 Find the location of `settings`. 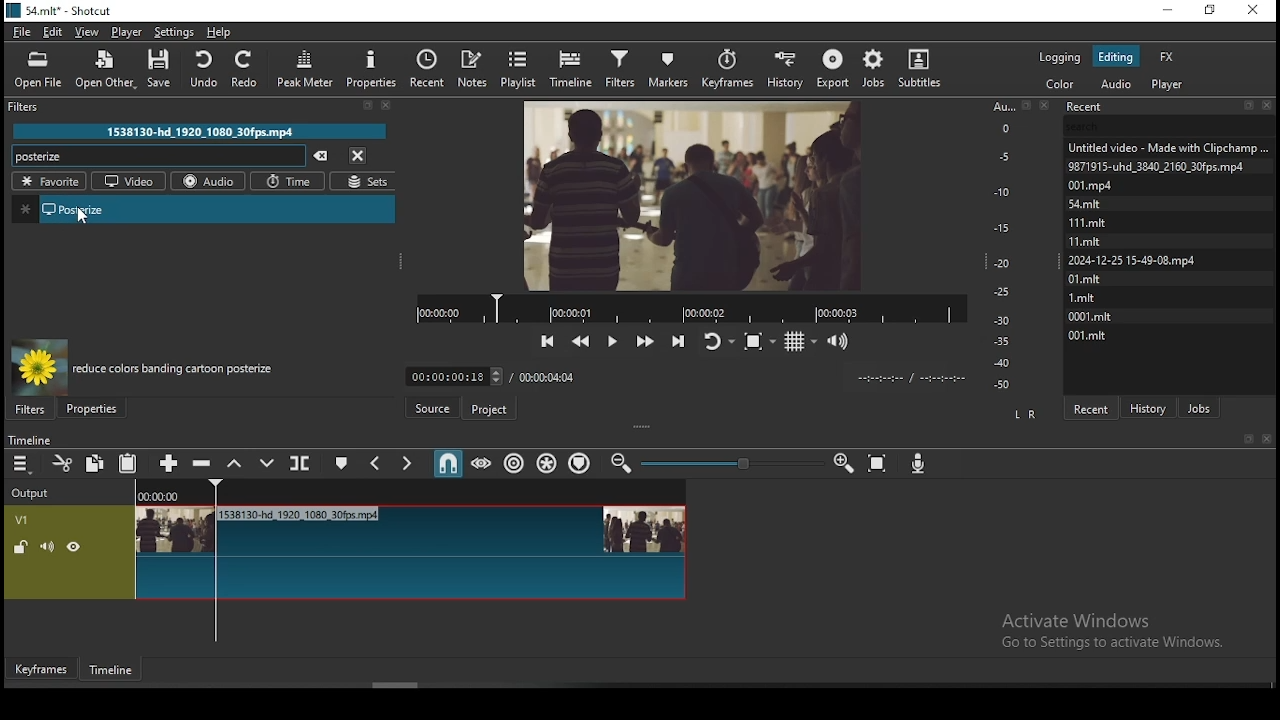

settings is located at coordinates (175, 32).